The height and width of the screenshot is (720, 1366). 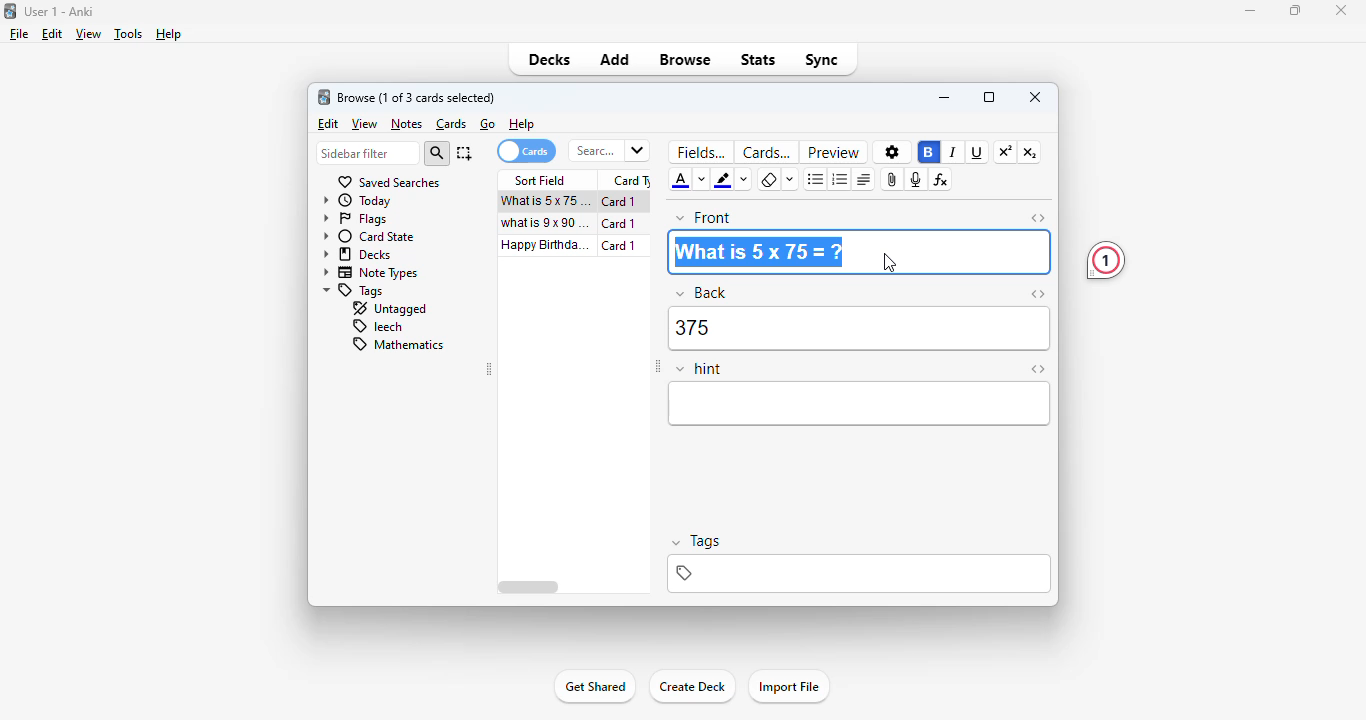 What do you see at coordinates (527, 151) in the screenshot?
I see `cards` at bounding box center [527, 151].